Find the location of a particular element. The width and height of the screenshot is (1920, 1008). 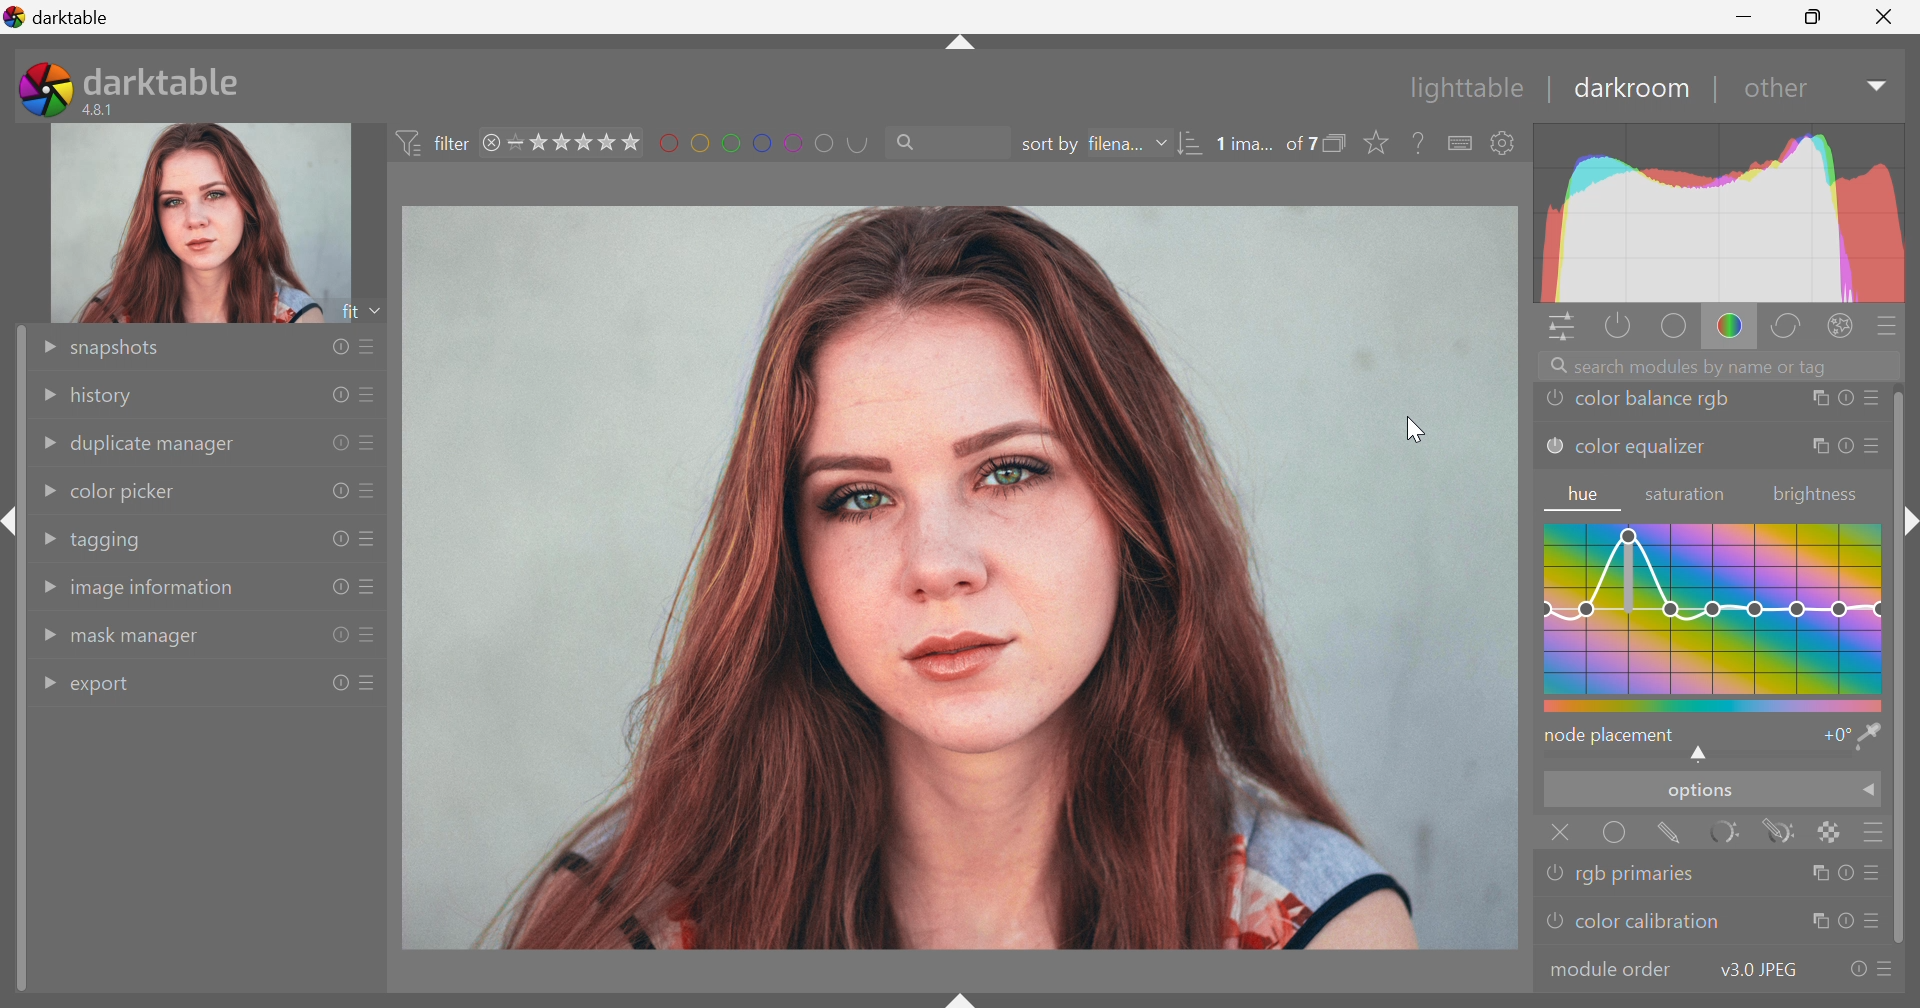

pick hue from image and visualize it is located at coordinates (1871, 736).